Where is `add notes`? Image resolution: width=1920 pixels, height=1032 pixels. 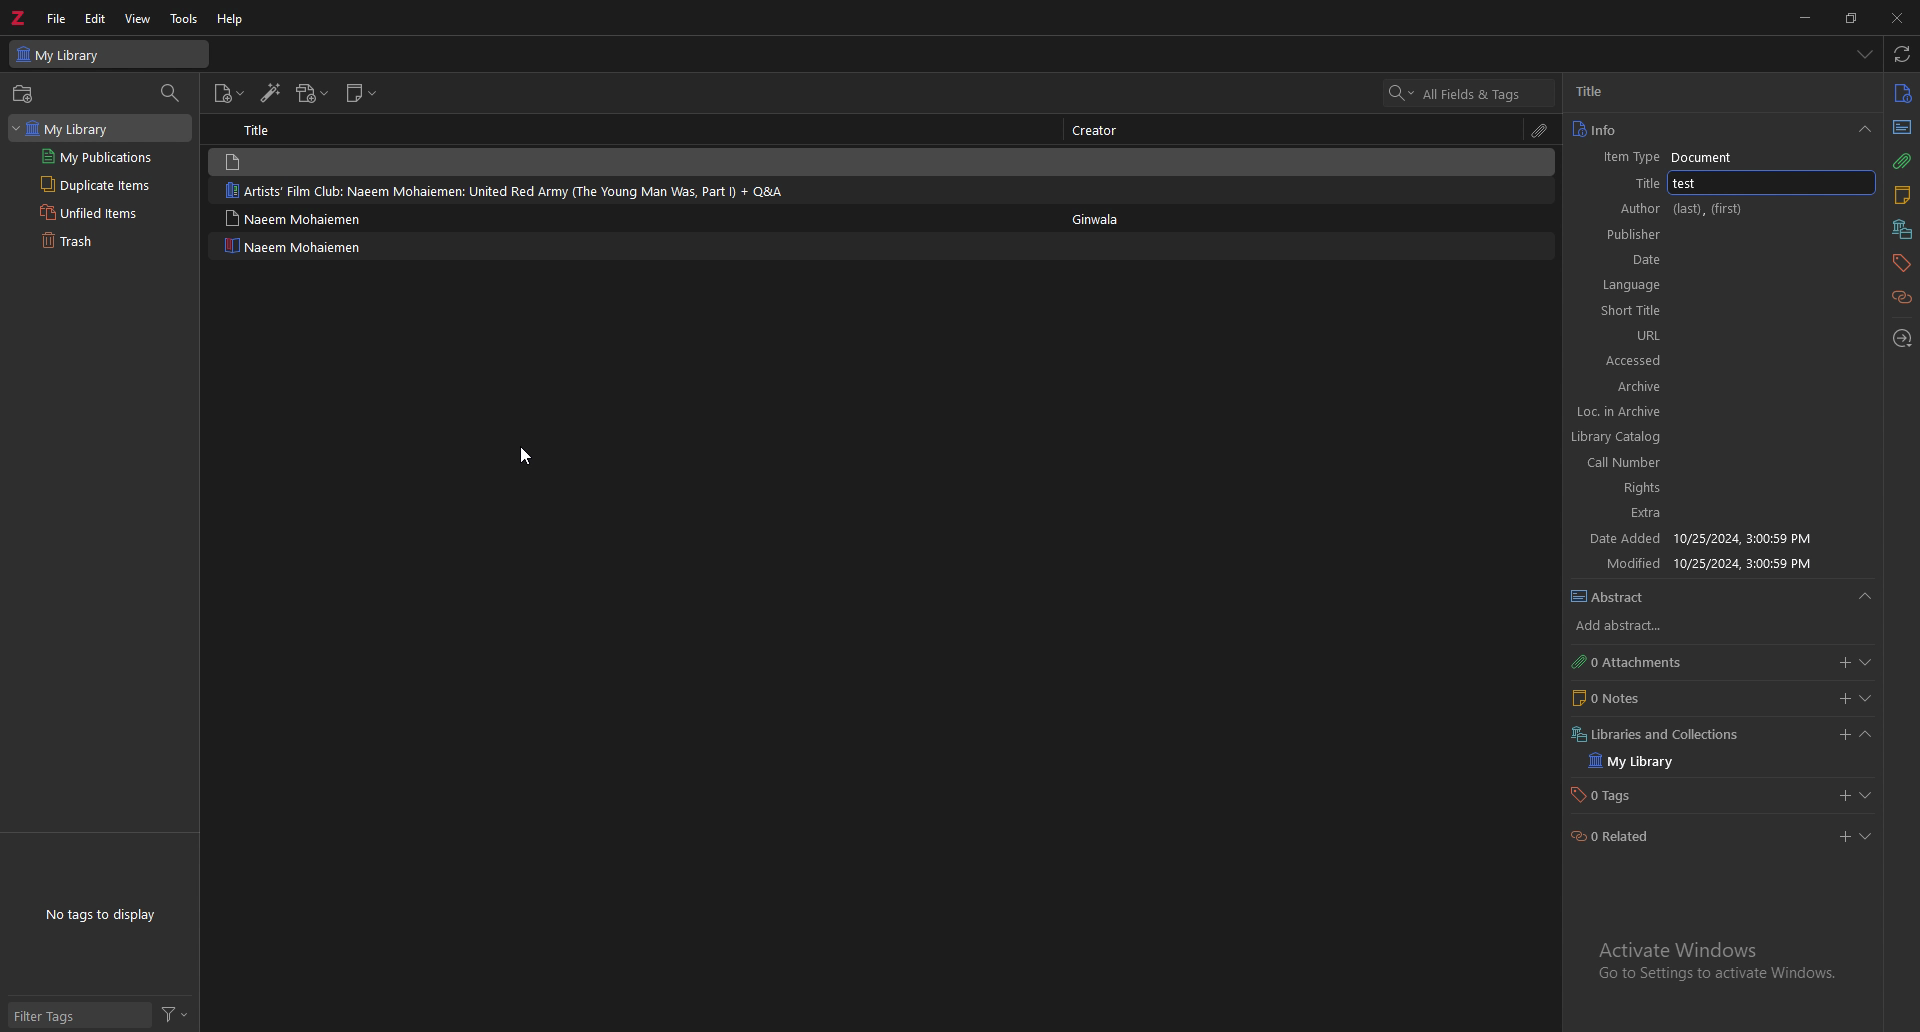
add notes is located at coordinates (1843, 698).